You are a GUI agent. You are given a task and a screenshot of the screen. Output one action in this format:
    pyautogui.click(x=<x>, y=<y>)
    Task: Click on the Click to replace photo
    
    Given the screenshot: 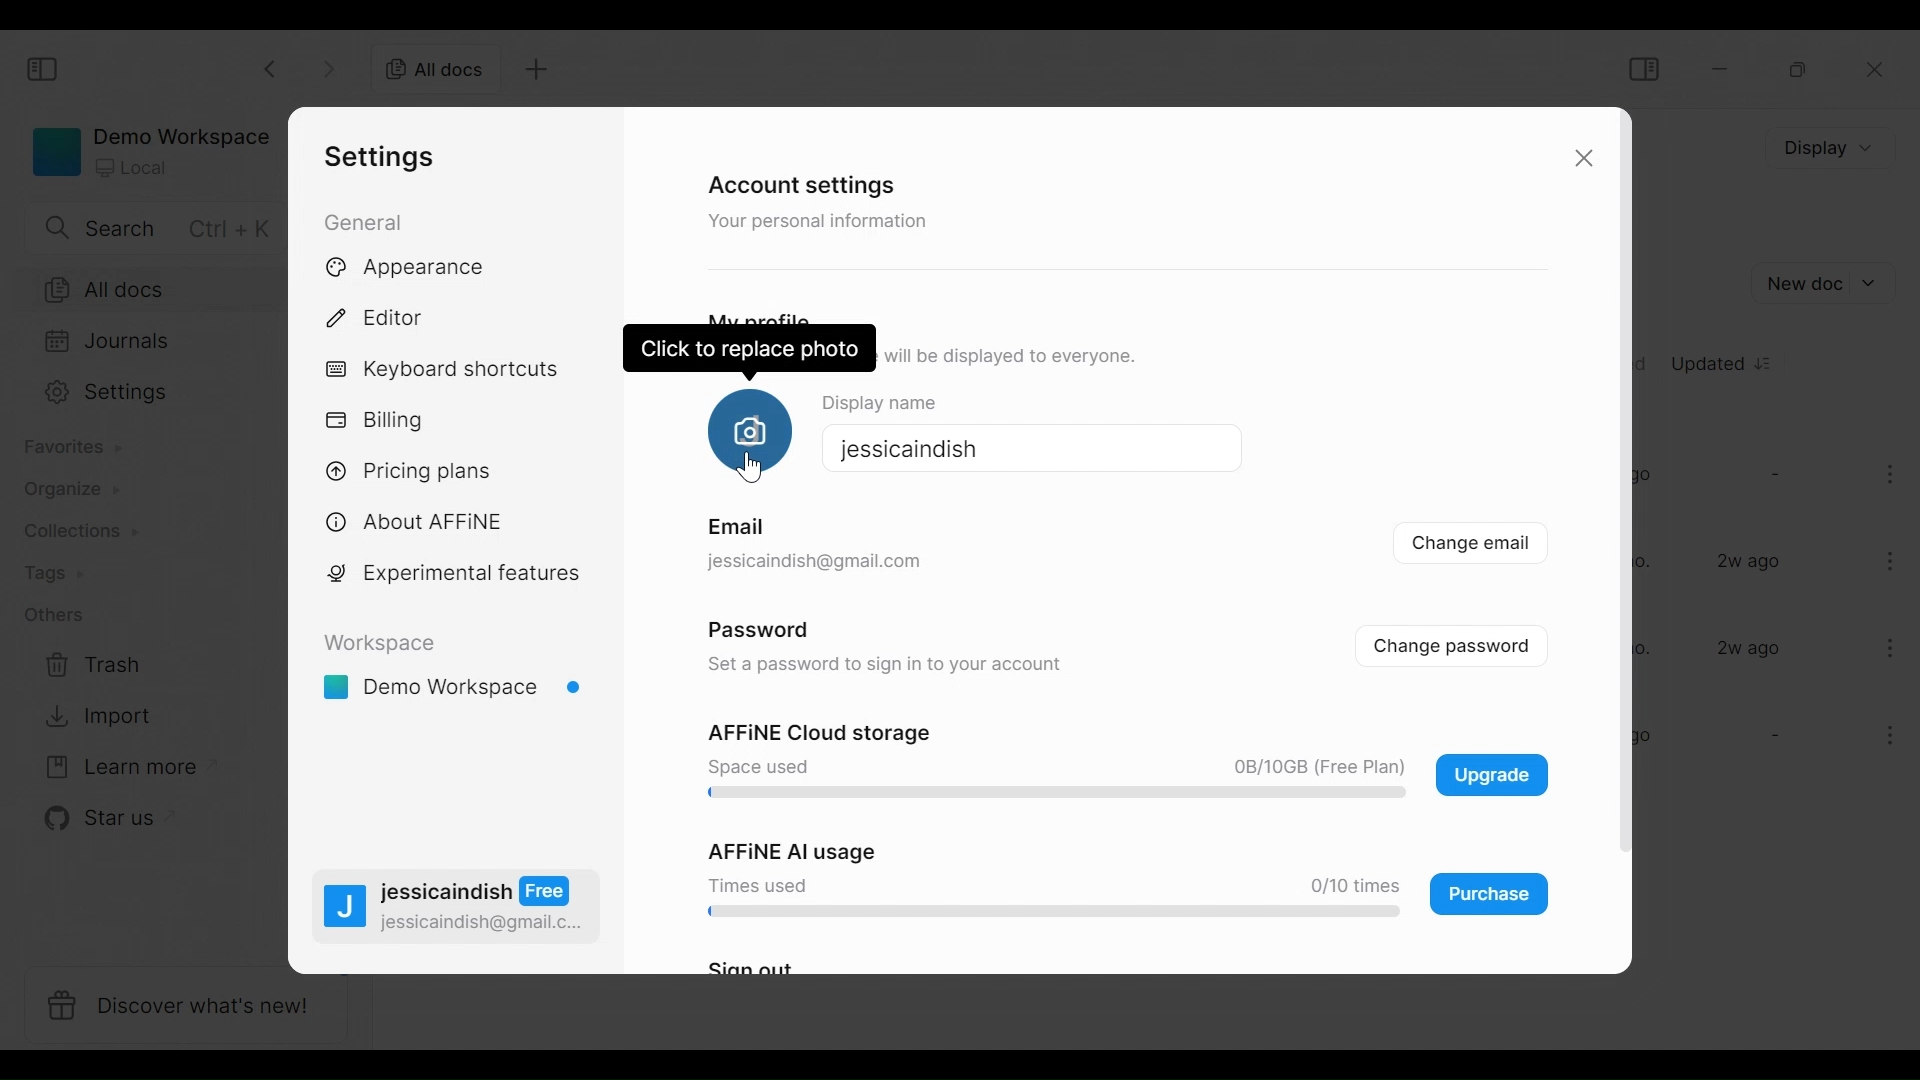 What is the action you would take?
    pyautogui.click(x=753, y=347)
    